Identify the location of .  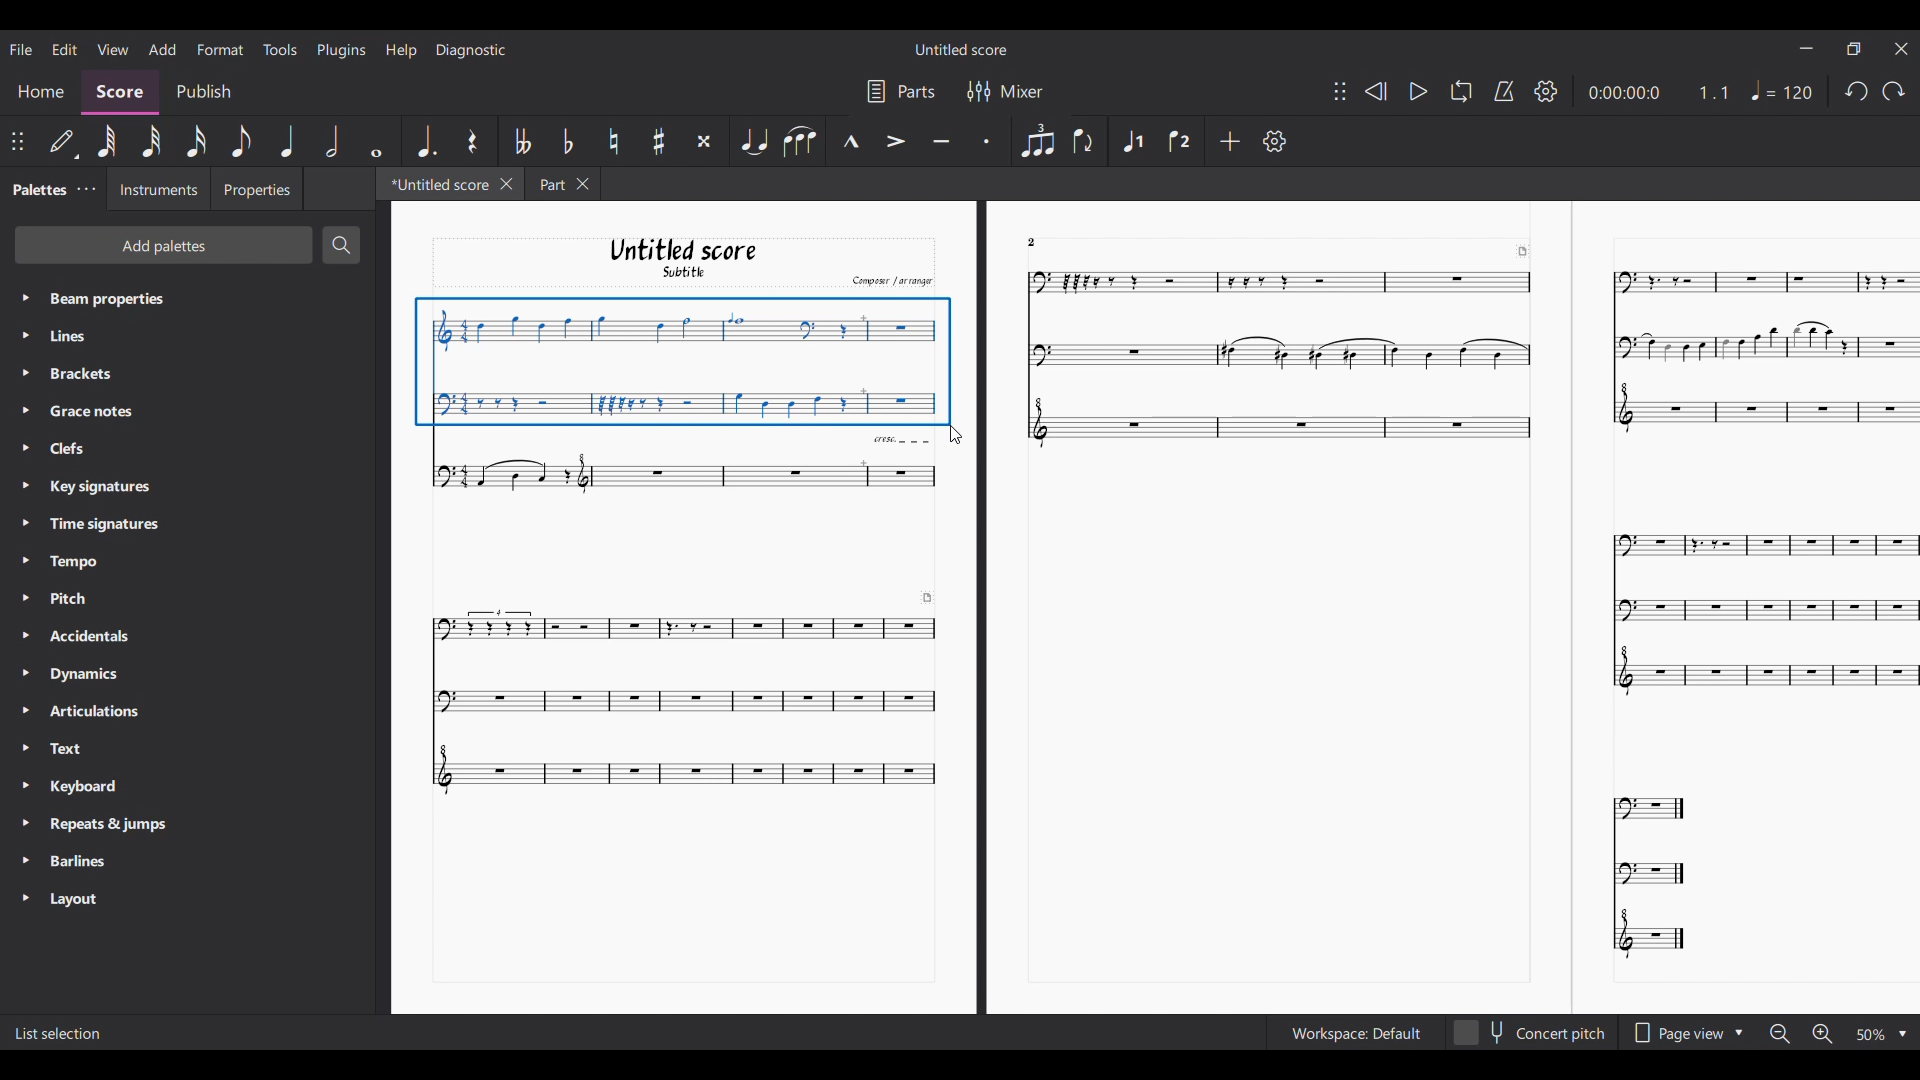
(1649, 871).